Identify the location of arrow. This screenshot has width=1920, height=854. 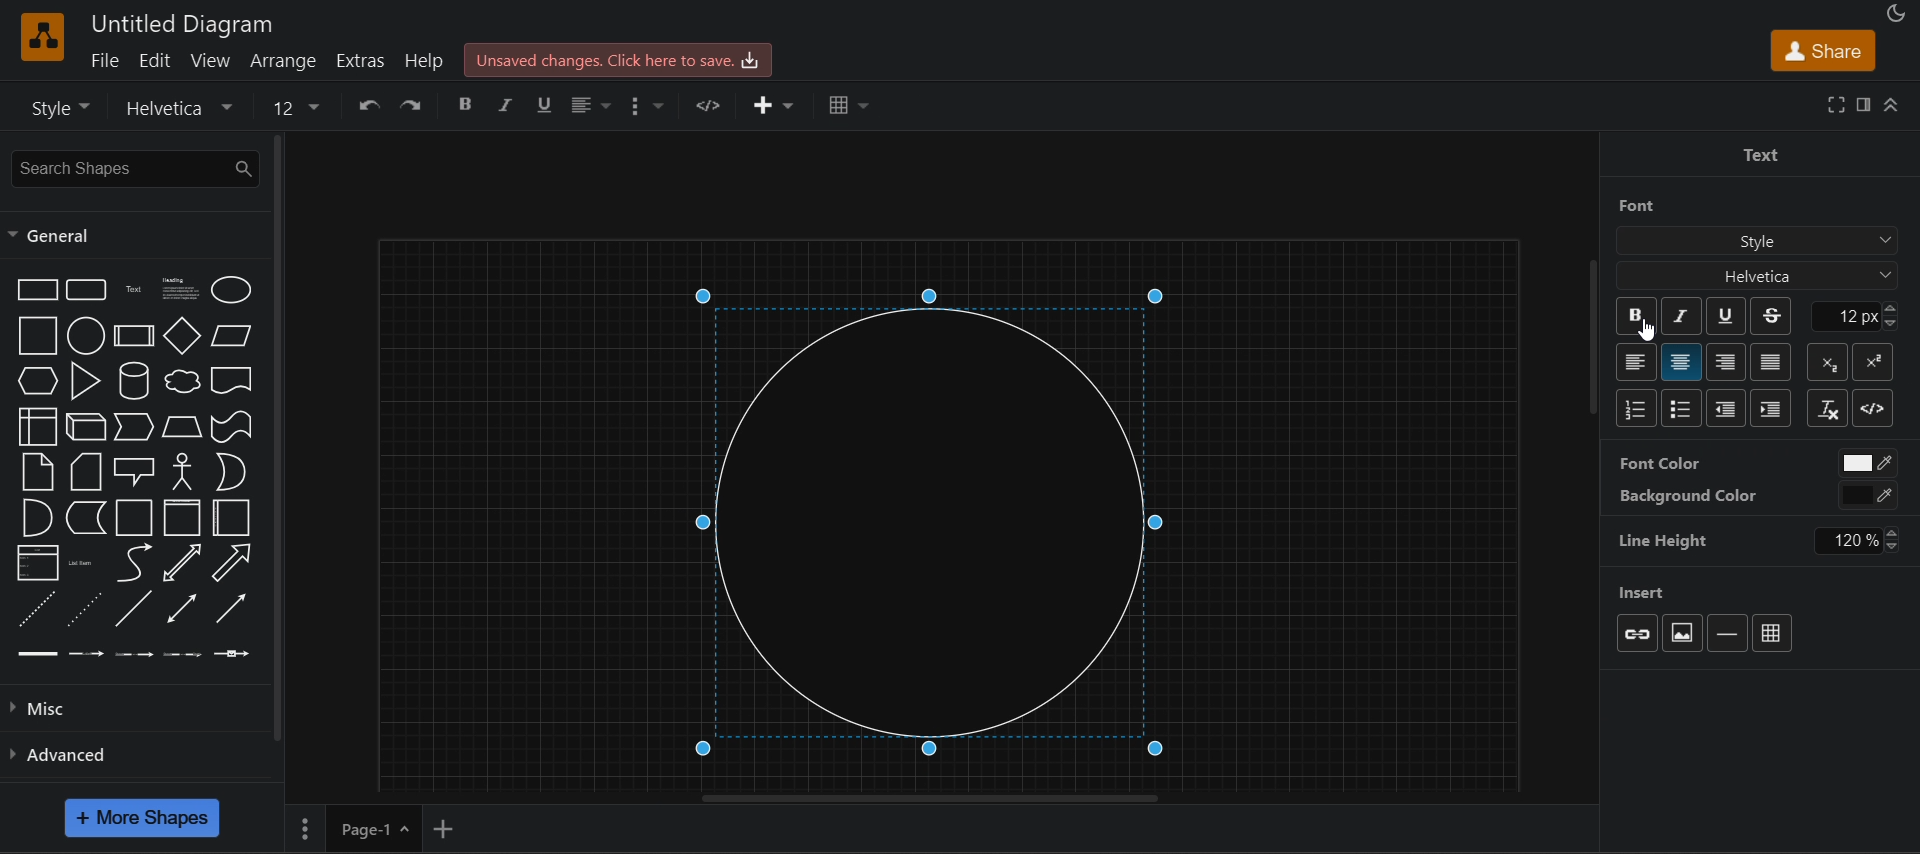
(235, 564).